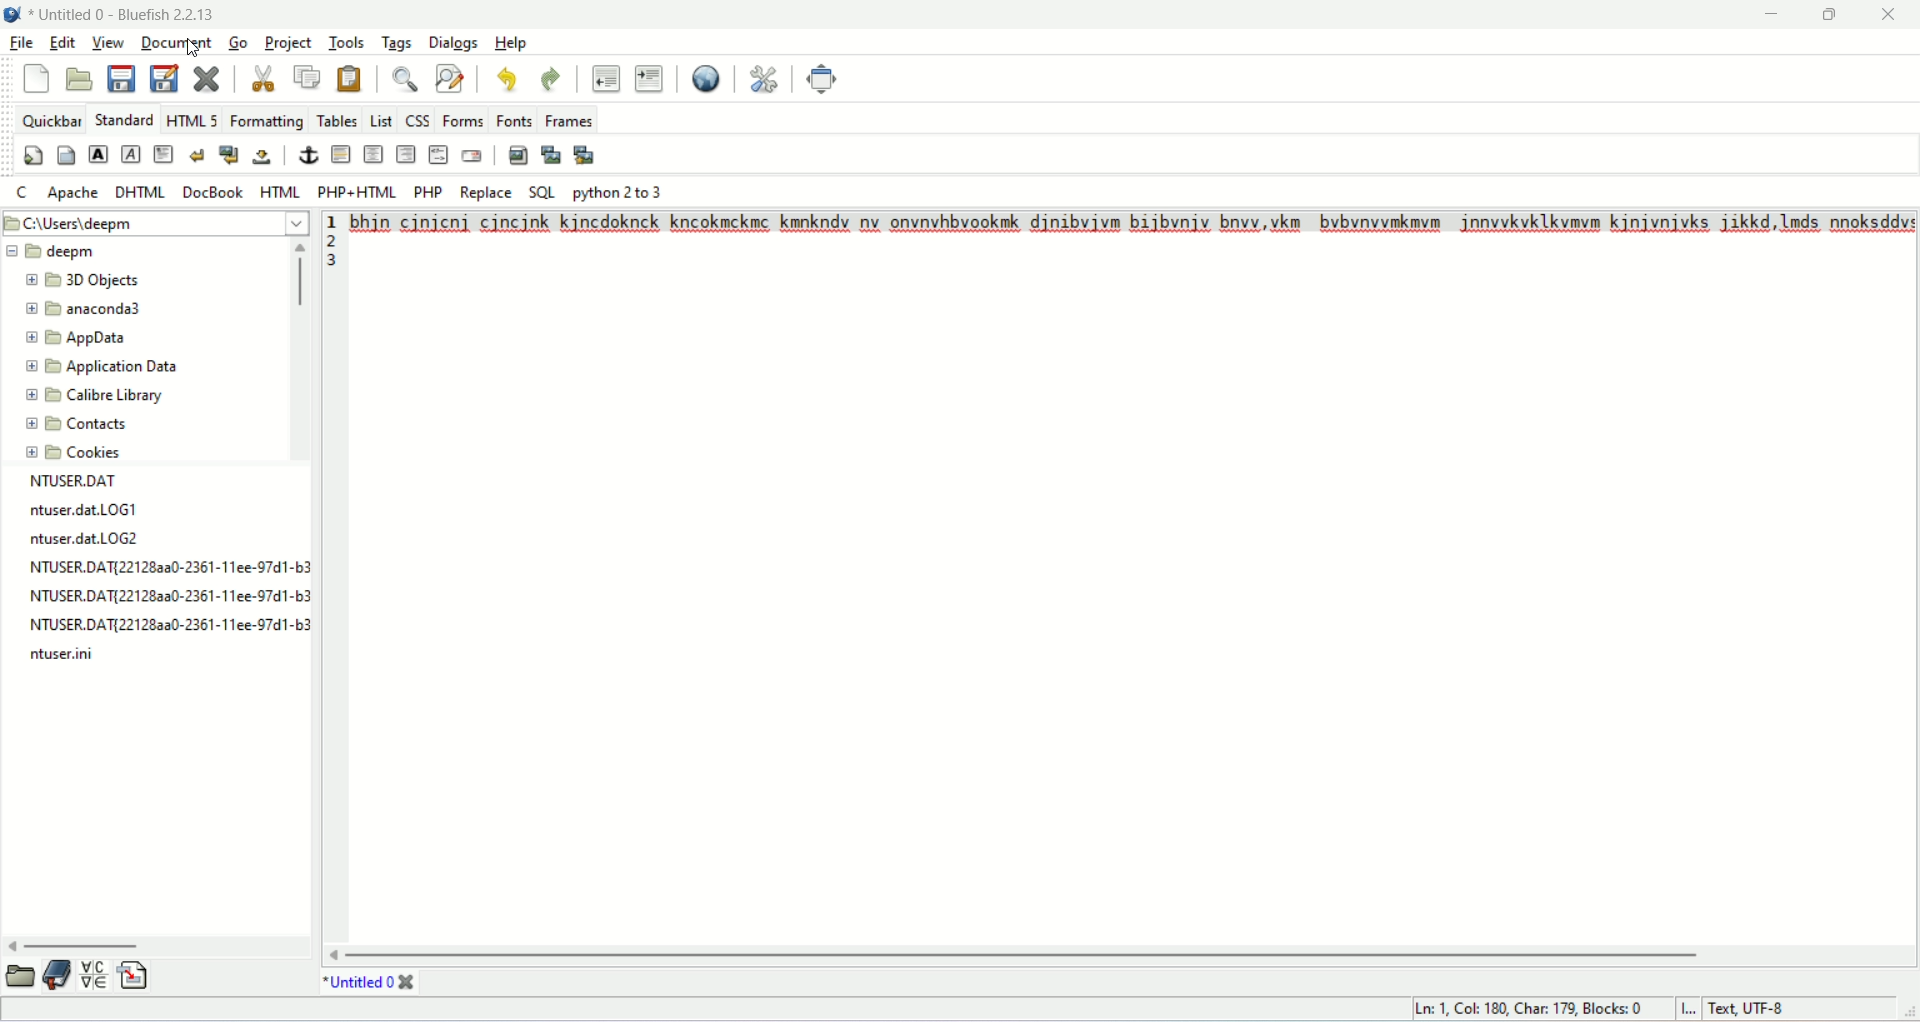 The width and height of the screenshot is (1920, 1022). What do you see at coordinates (37, 78) in the screenshot?
I see `new` at bounding box center [37, 78].